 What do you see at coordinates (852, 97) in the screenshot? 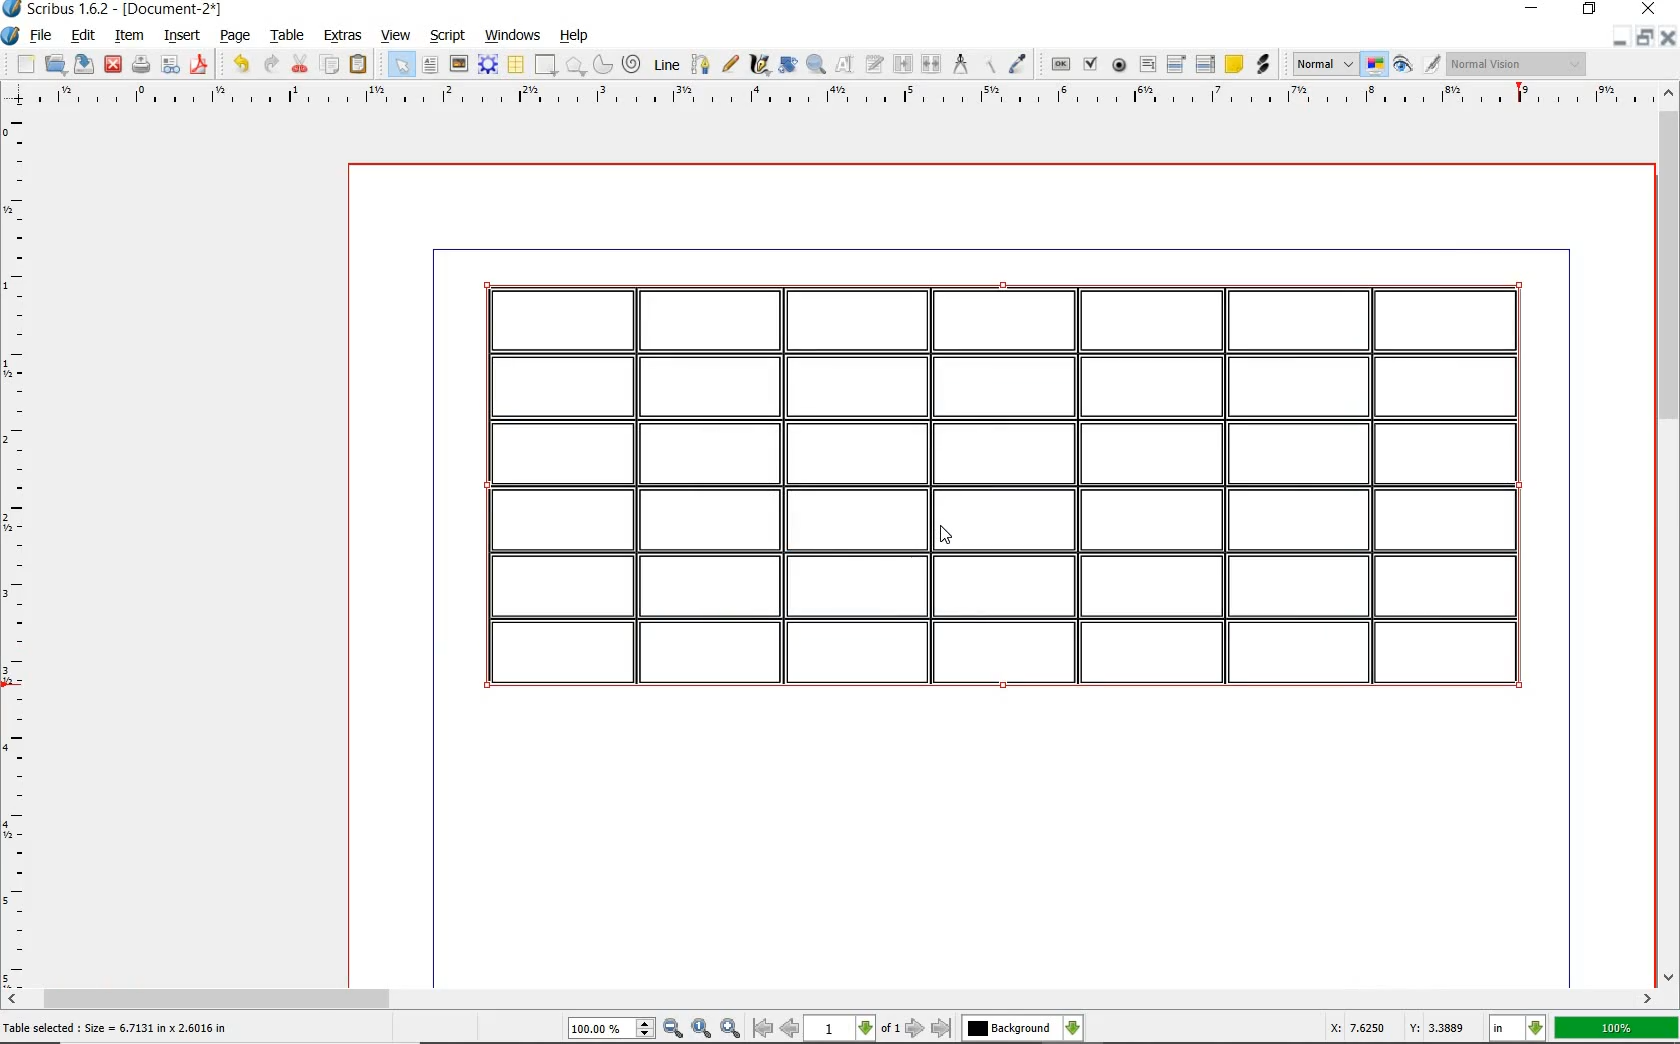
I see `ruler` at bounding box center [852, 97].